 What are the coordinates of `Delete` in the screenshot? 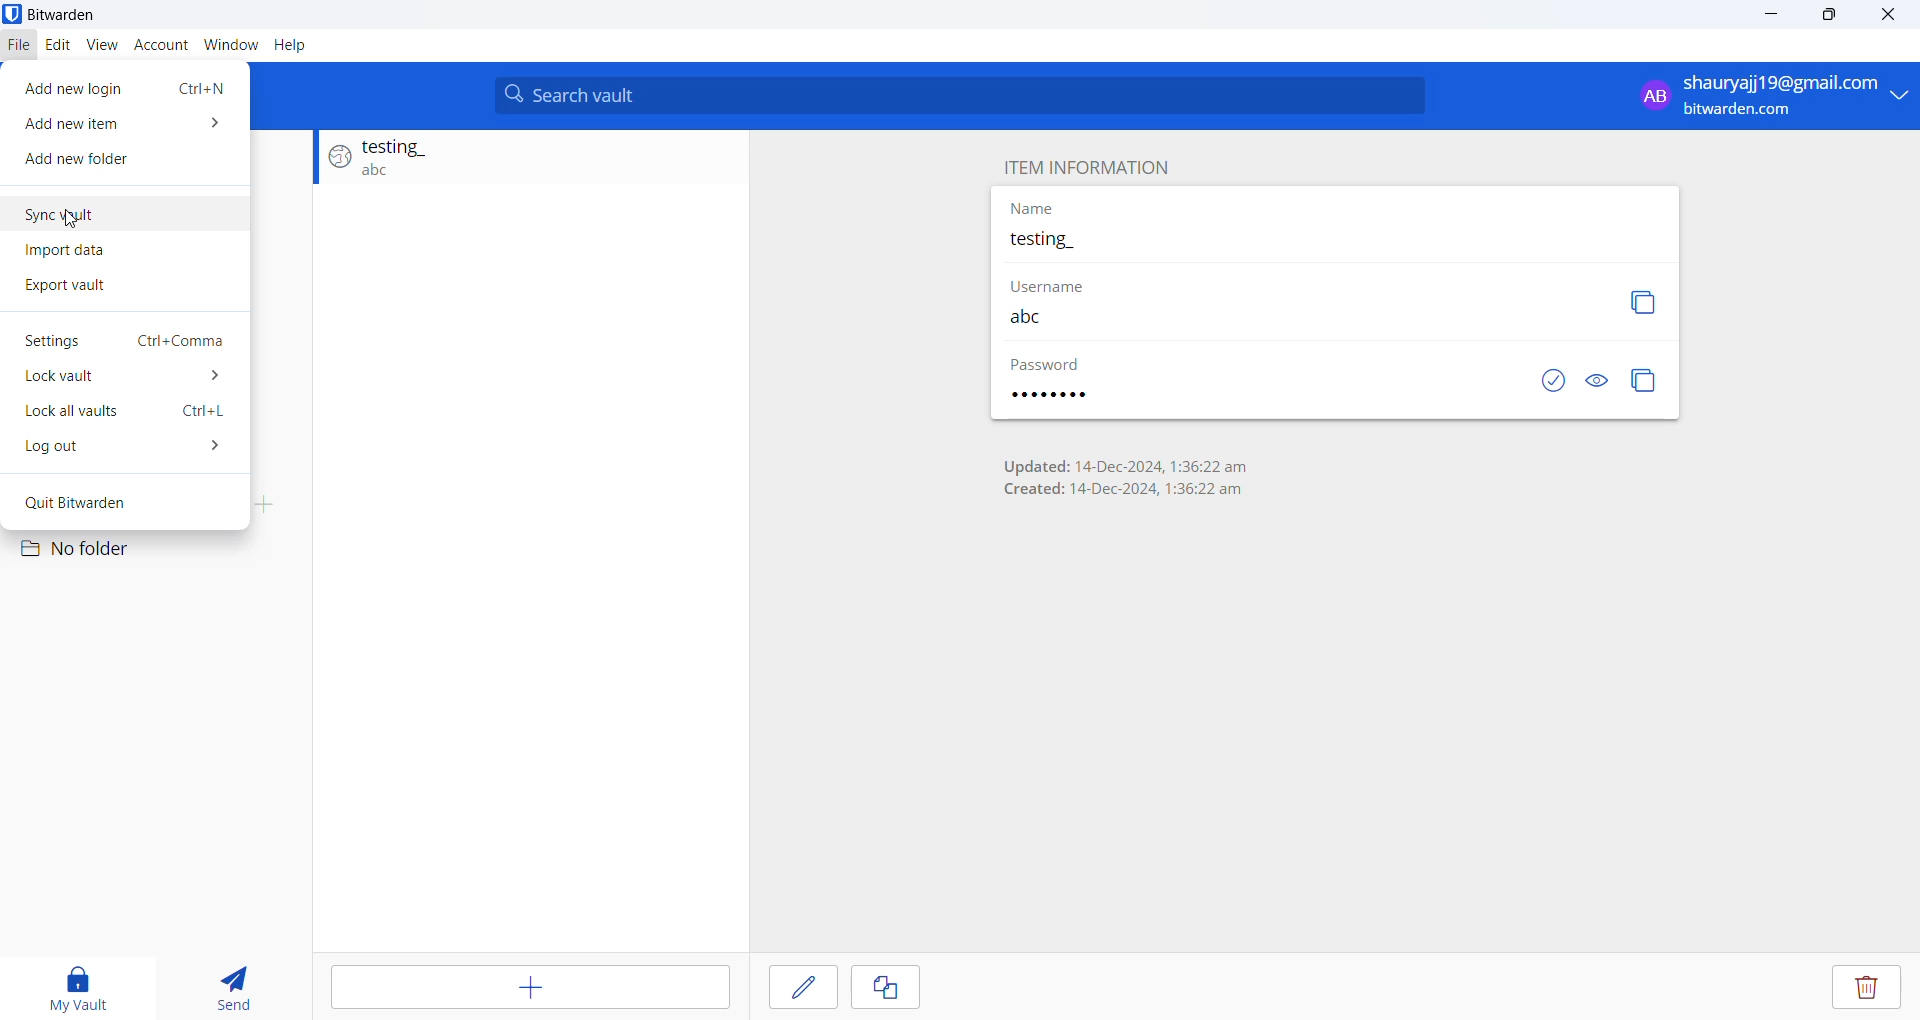 It's located at (1865, 989).